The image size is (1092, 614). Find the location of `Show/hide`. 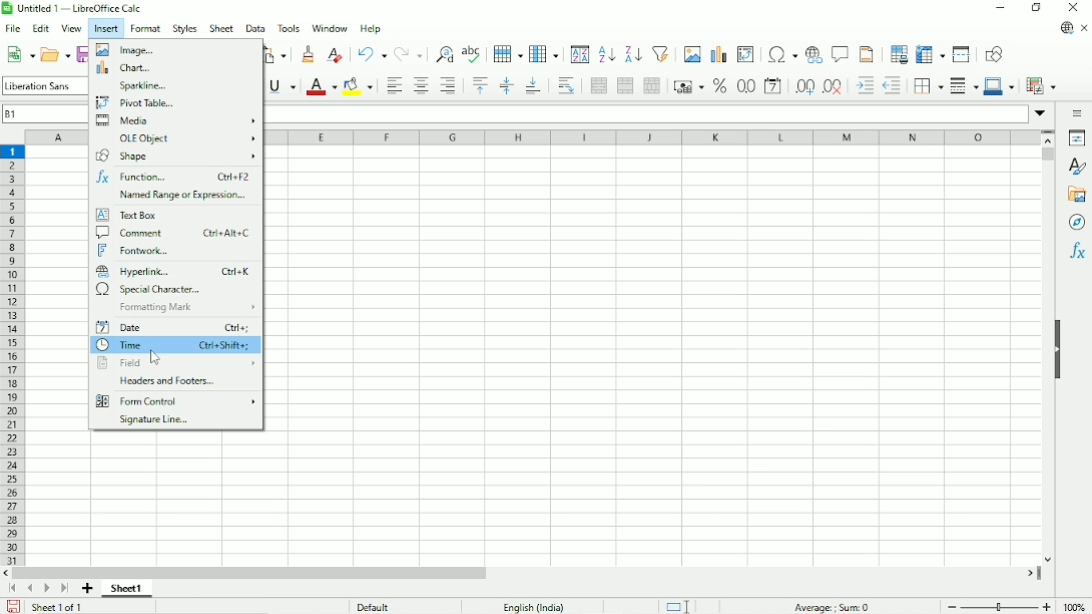

Show/hide is located at coordinates (1059, 348).